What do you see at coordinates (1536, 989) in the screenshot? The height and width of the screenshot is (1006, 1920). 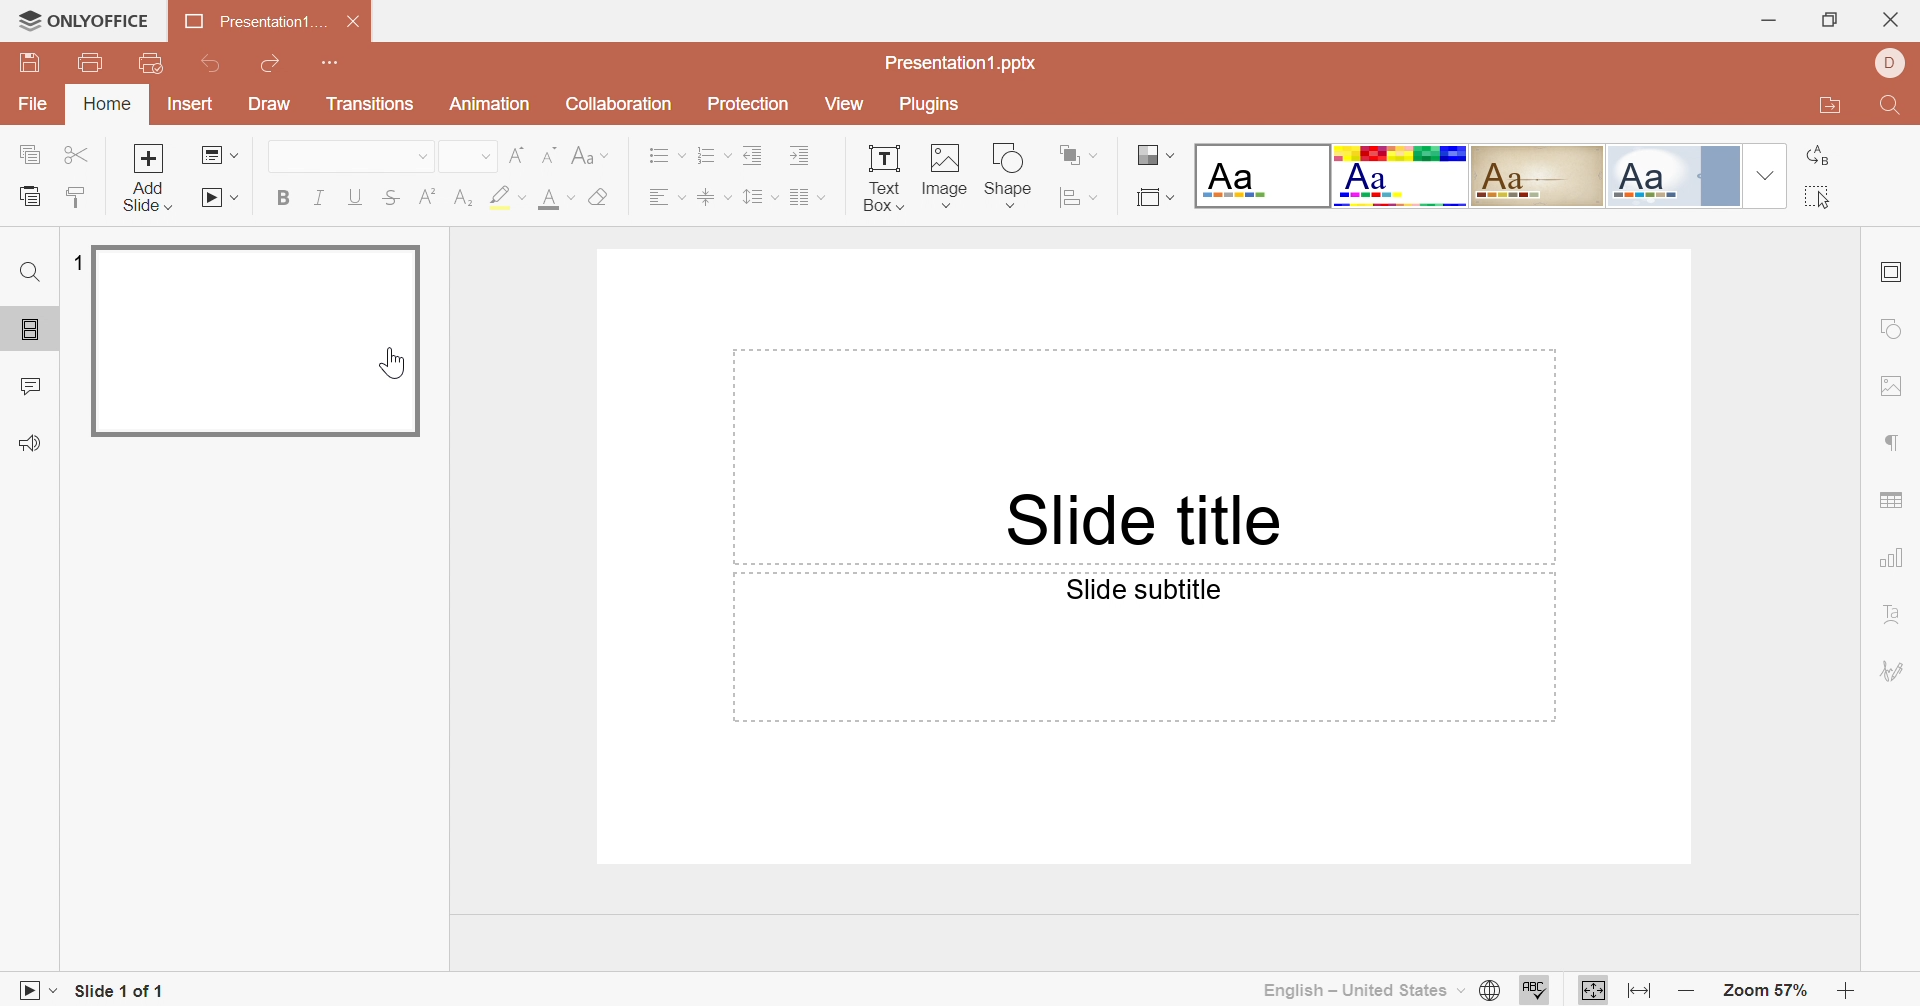 I see `Check spelling` at bounding box center [1536, 989].